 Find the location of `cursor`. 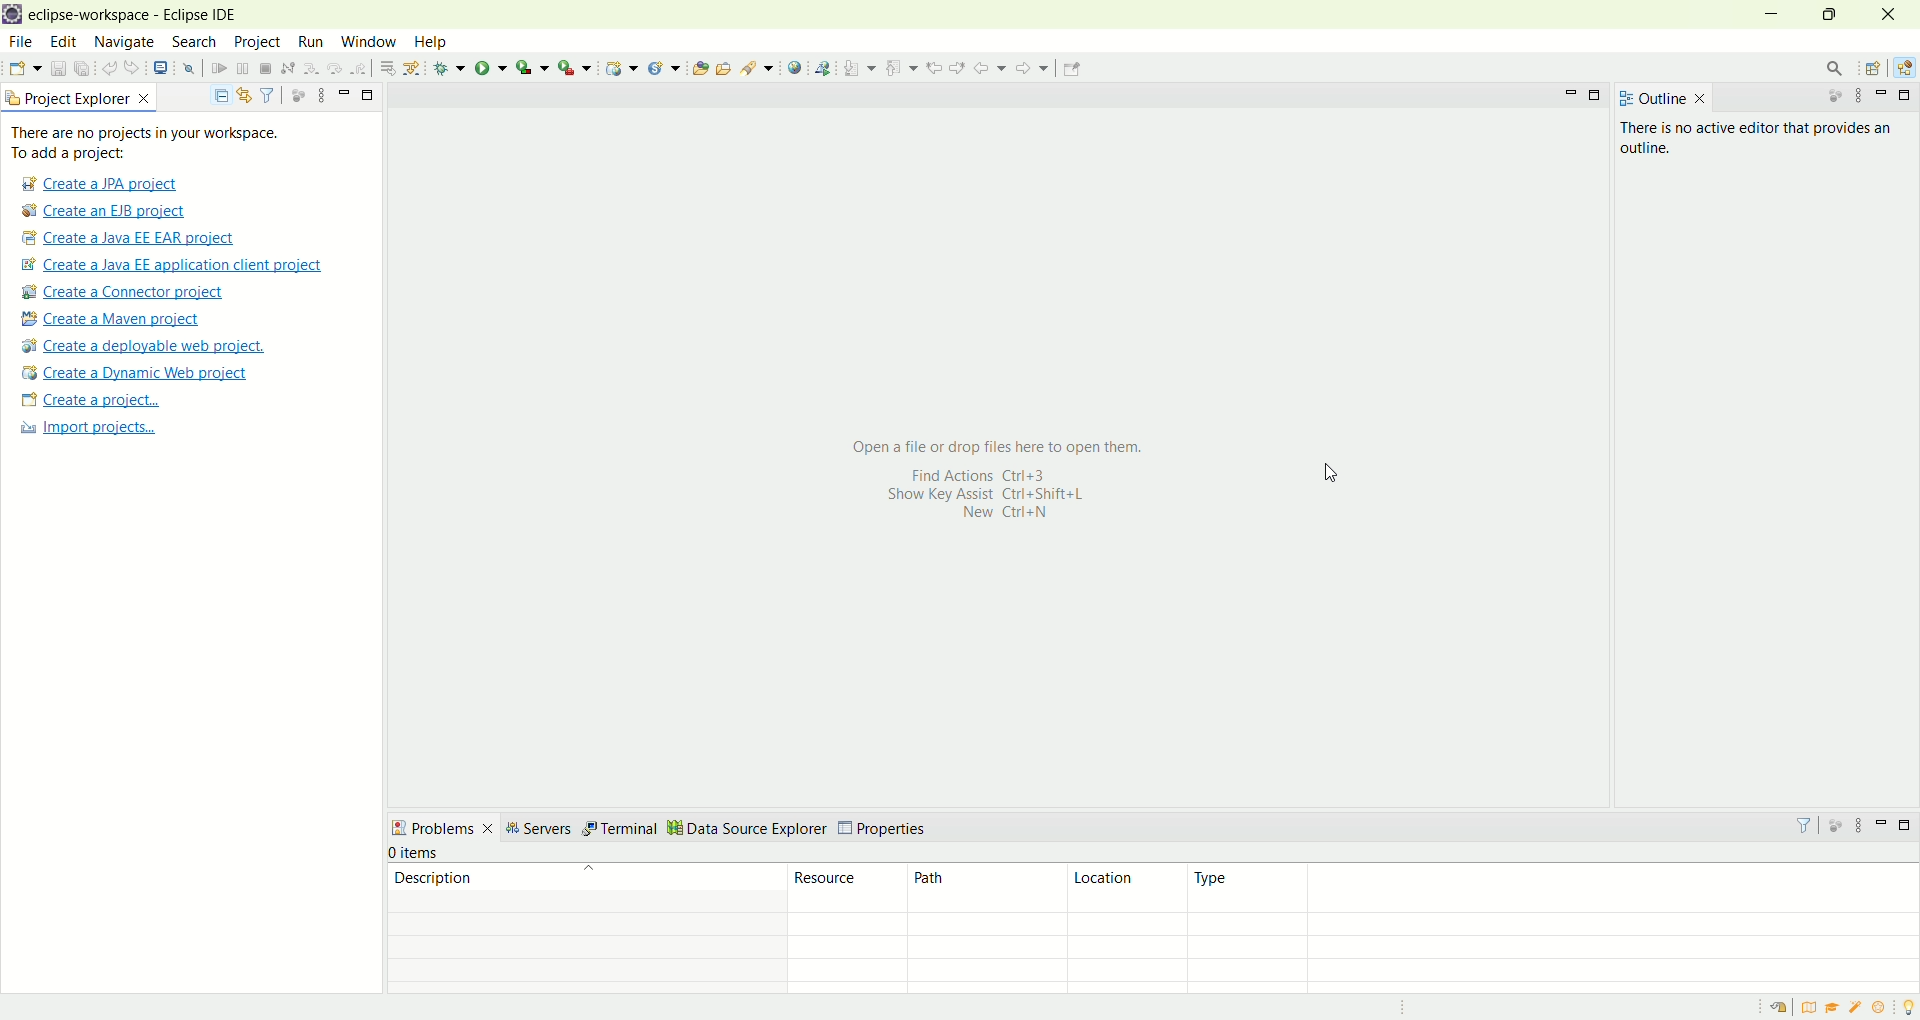

cursor is located at coordinates (1328, 474).